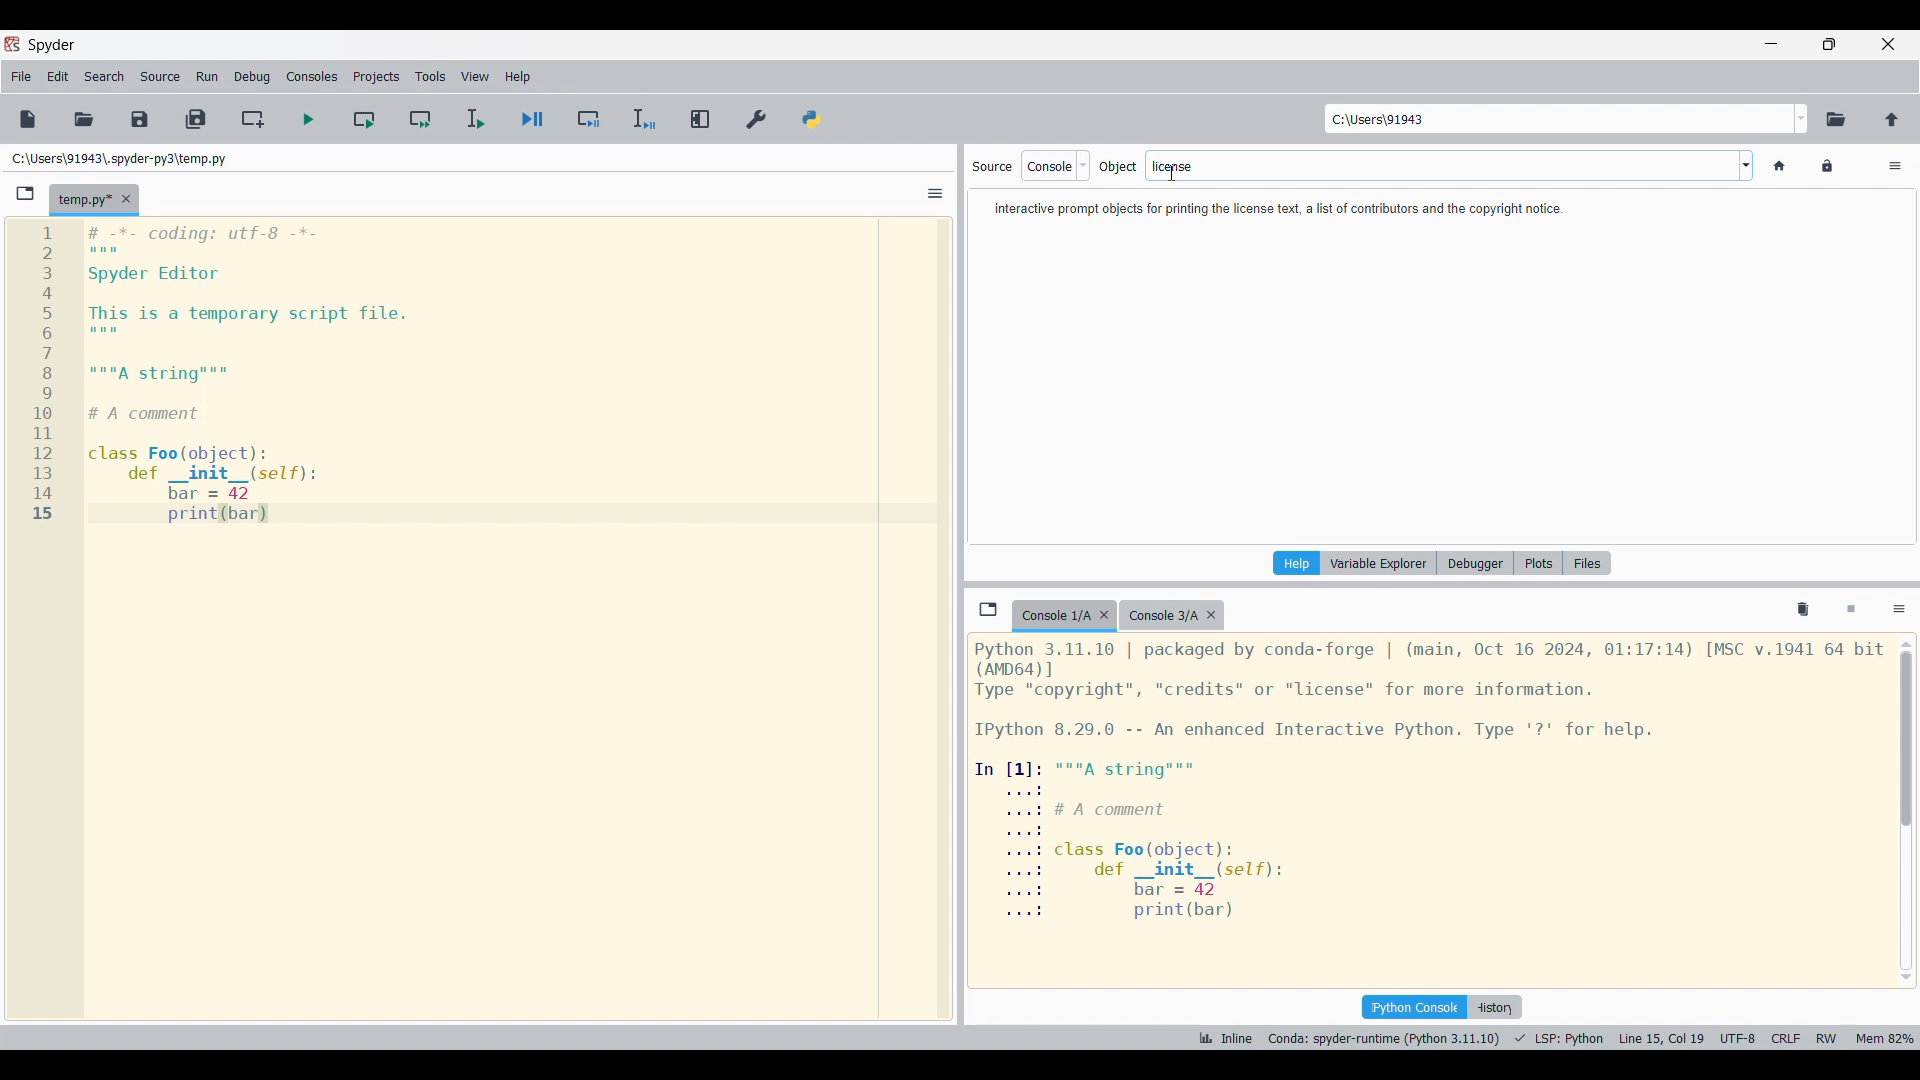 This screenshot has width=1920, height=1080. I want to click on Tools menu, so click(430, 77).